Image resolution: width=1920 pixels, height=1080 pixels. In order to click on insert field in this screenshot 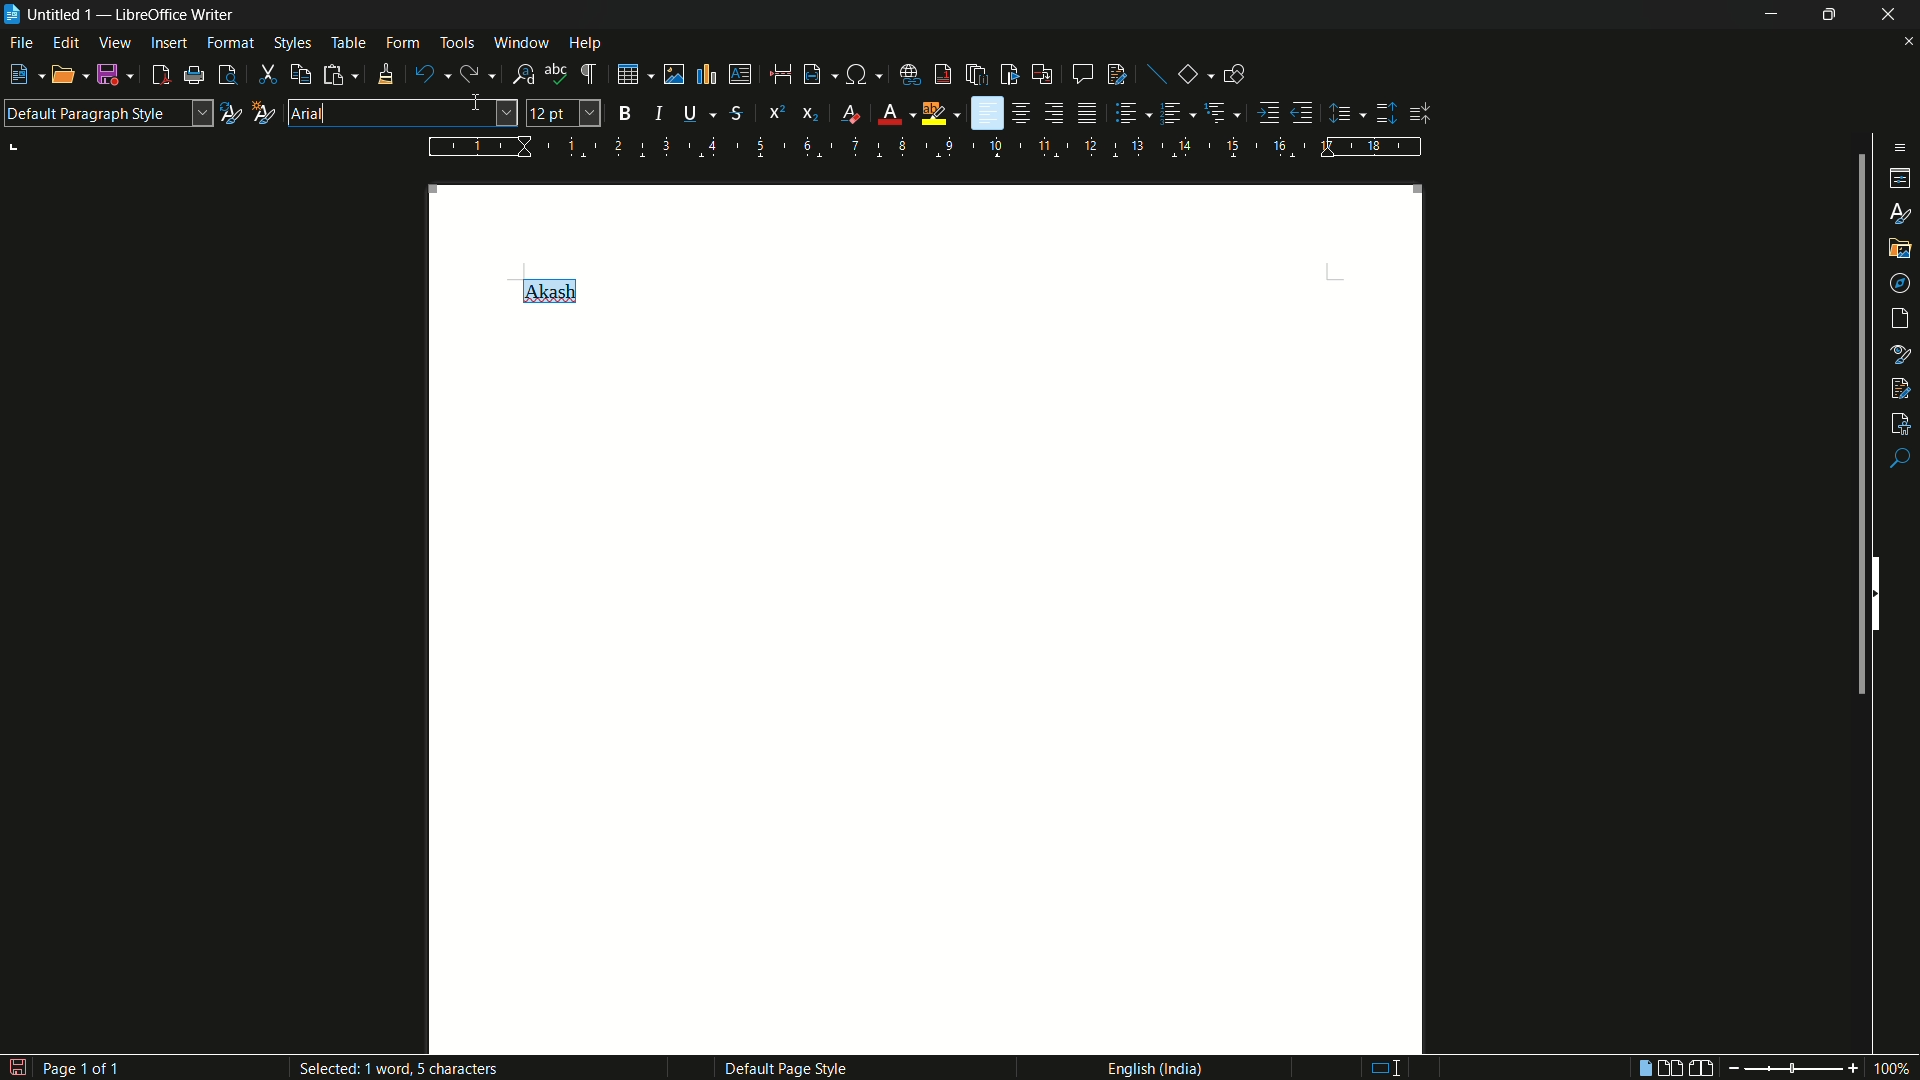, I will do `click(818, 75)`.